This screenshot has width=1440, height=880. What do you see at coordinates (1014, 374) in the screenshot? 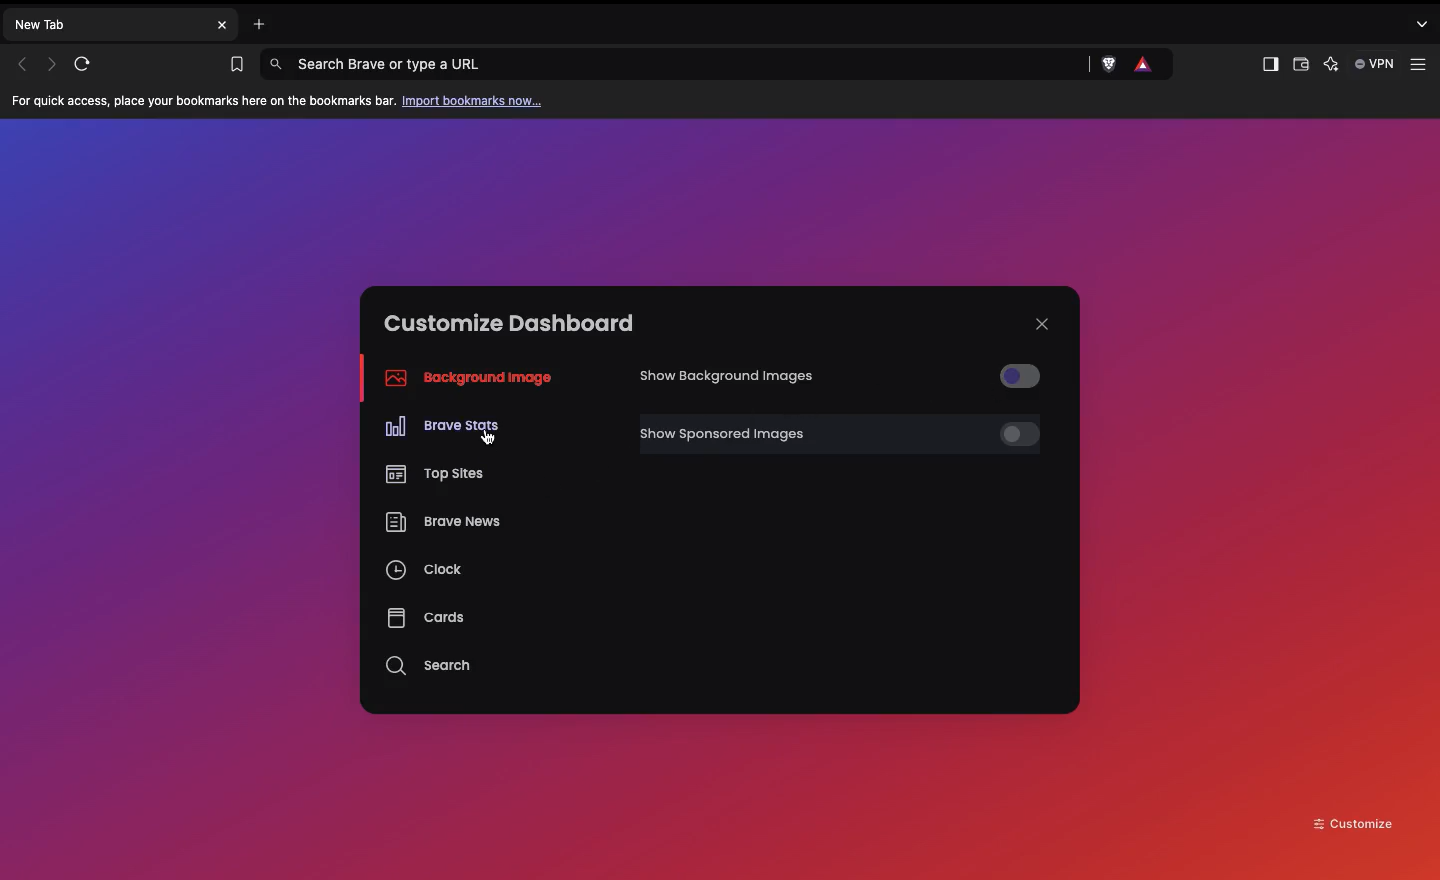
I see `Off` at bounding box center [1014, 374].